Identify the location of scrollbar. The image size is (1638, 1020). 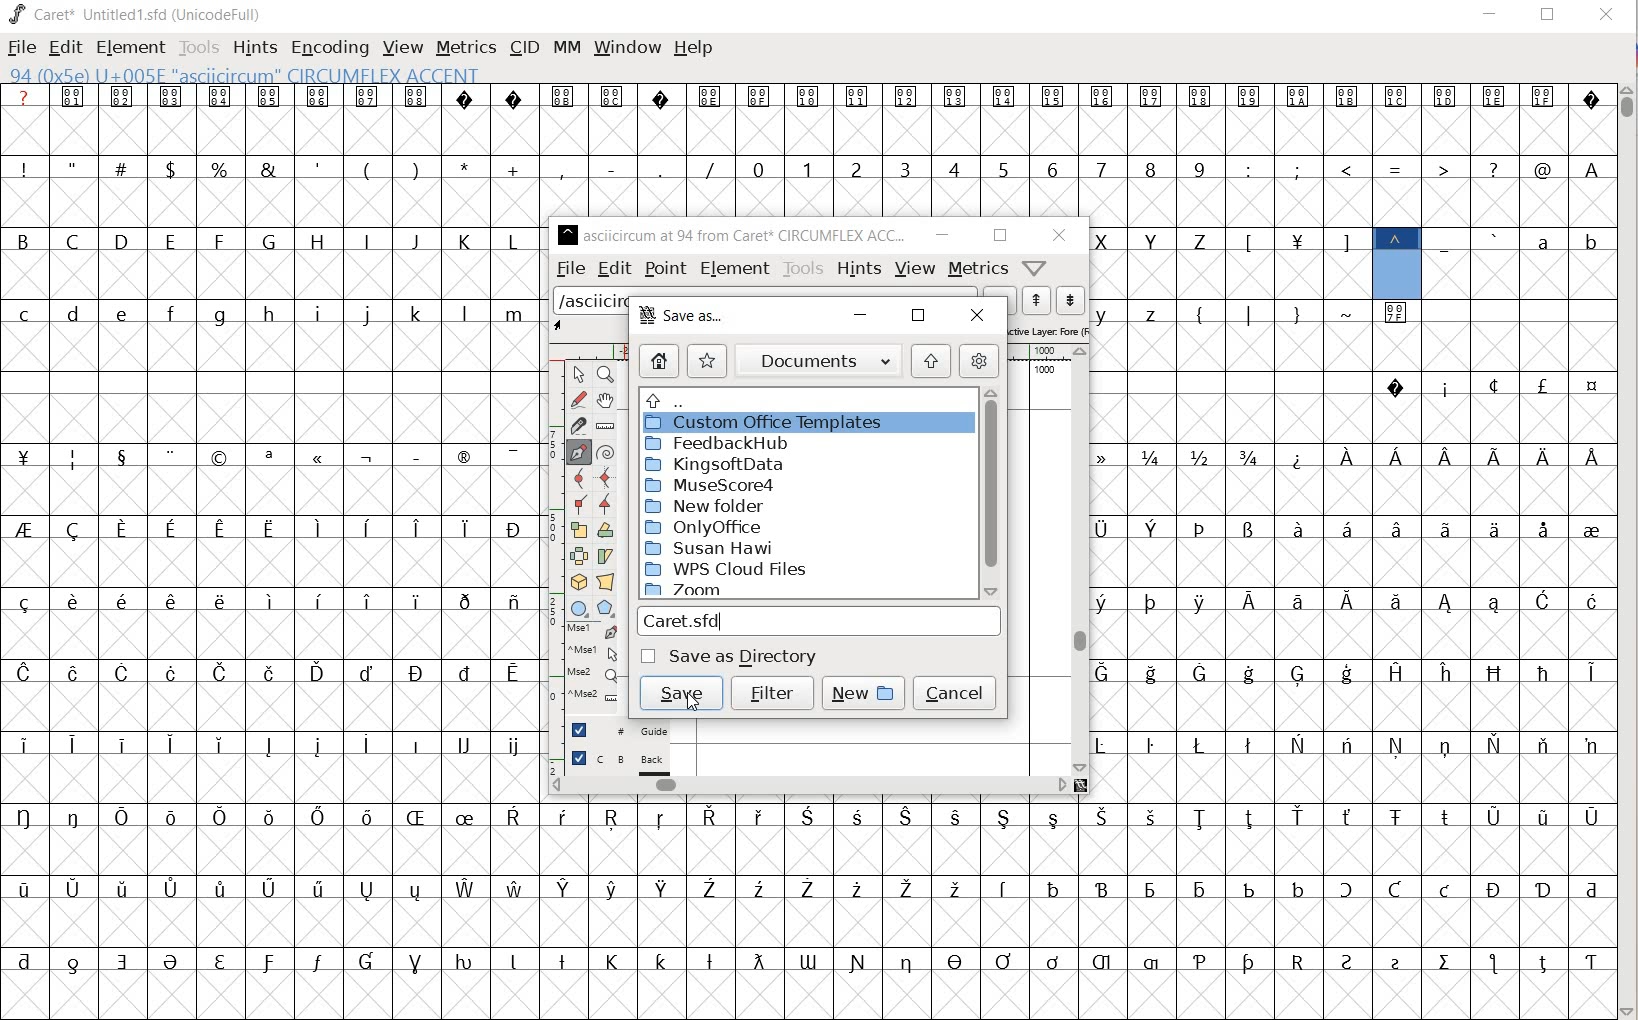
(807, 784).